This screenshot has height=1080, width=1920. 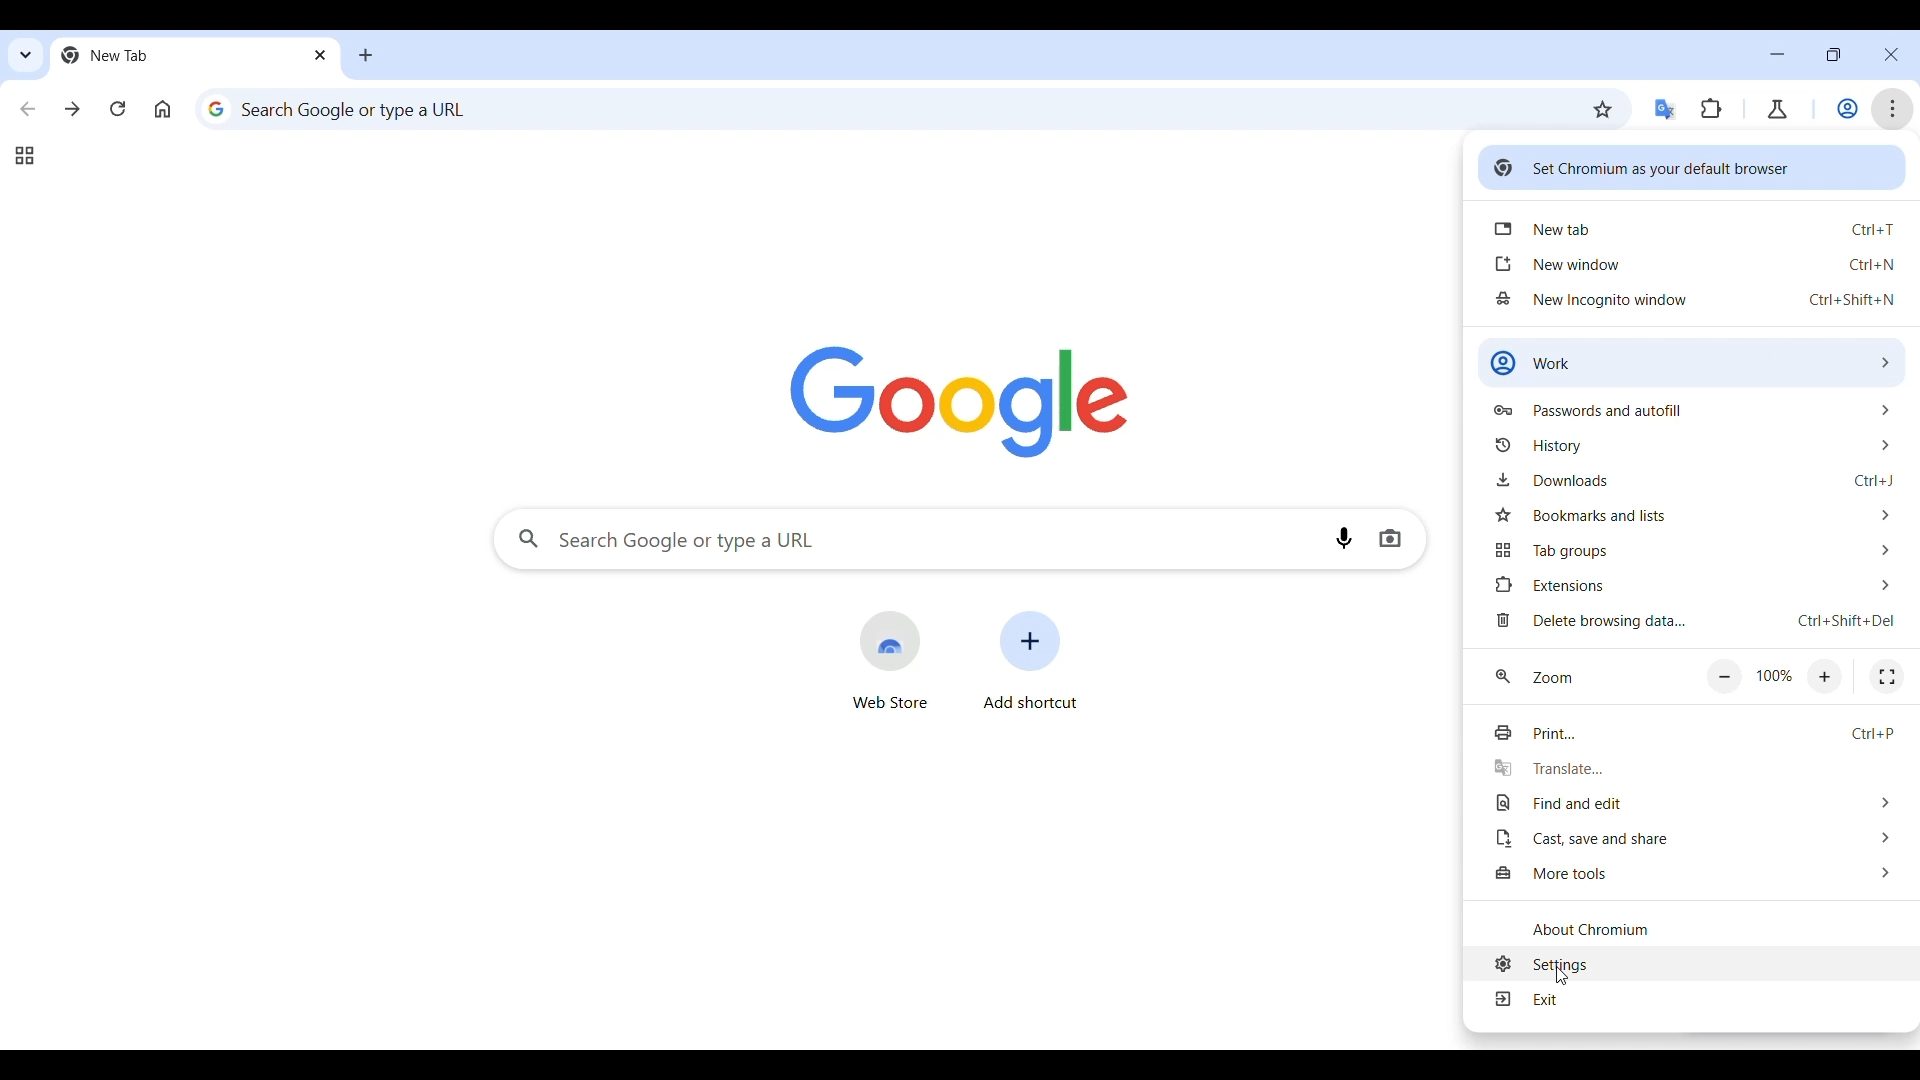 What do you see at coordinates (960, 402) in the screenshot?
I see `Search engine logo` at bounding box center [960, 402].